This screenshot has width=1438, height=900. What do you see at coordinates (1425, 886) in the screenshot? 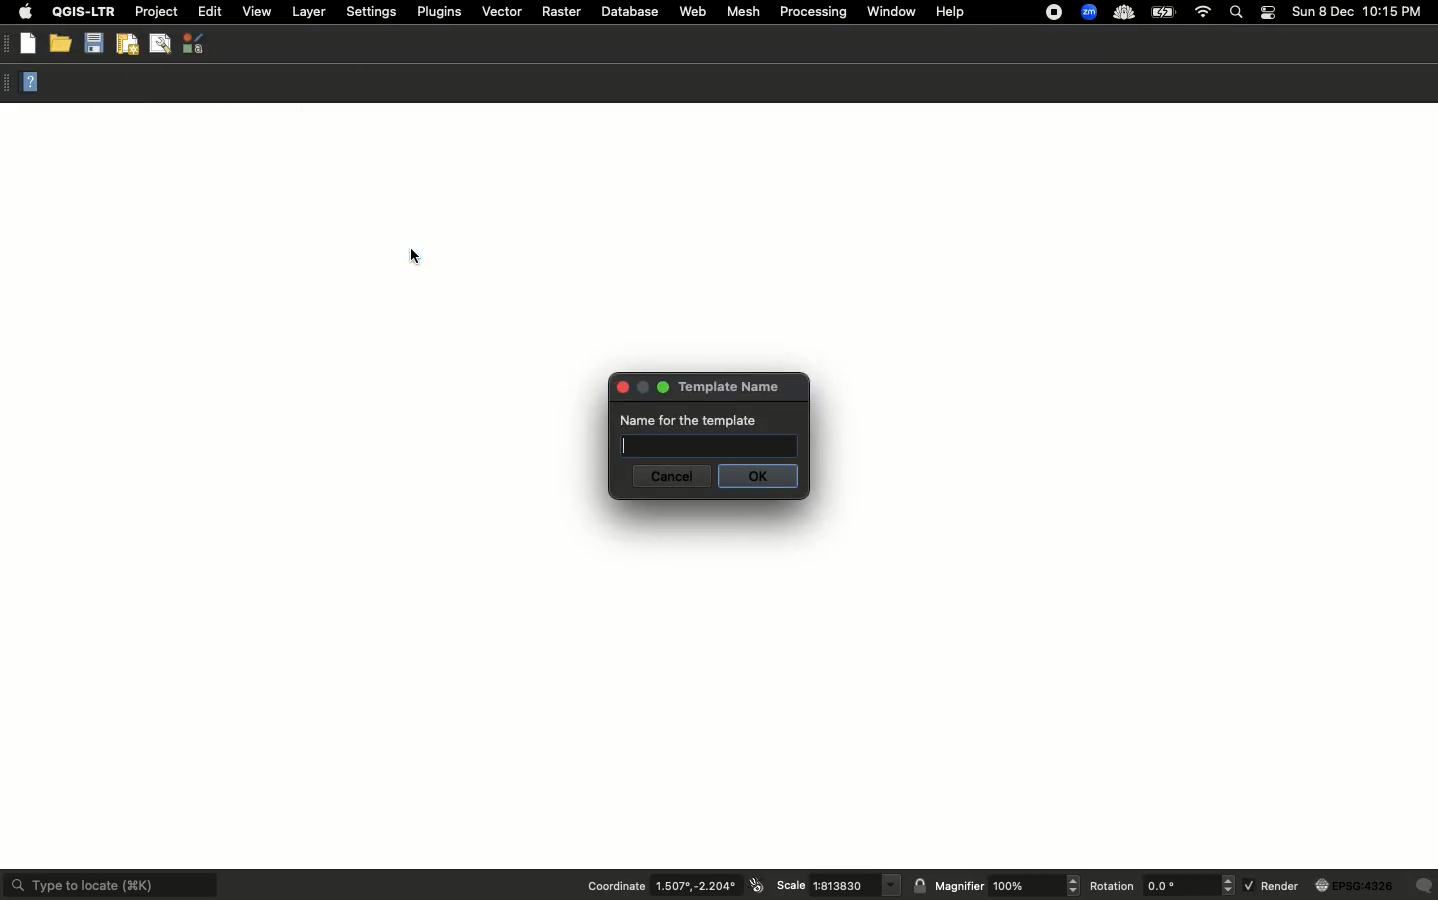
I see `` at bounding box center [1425, 886].